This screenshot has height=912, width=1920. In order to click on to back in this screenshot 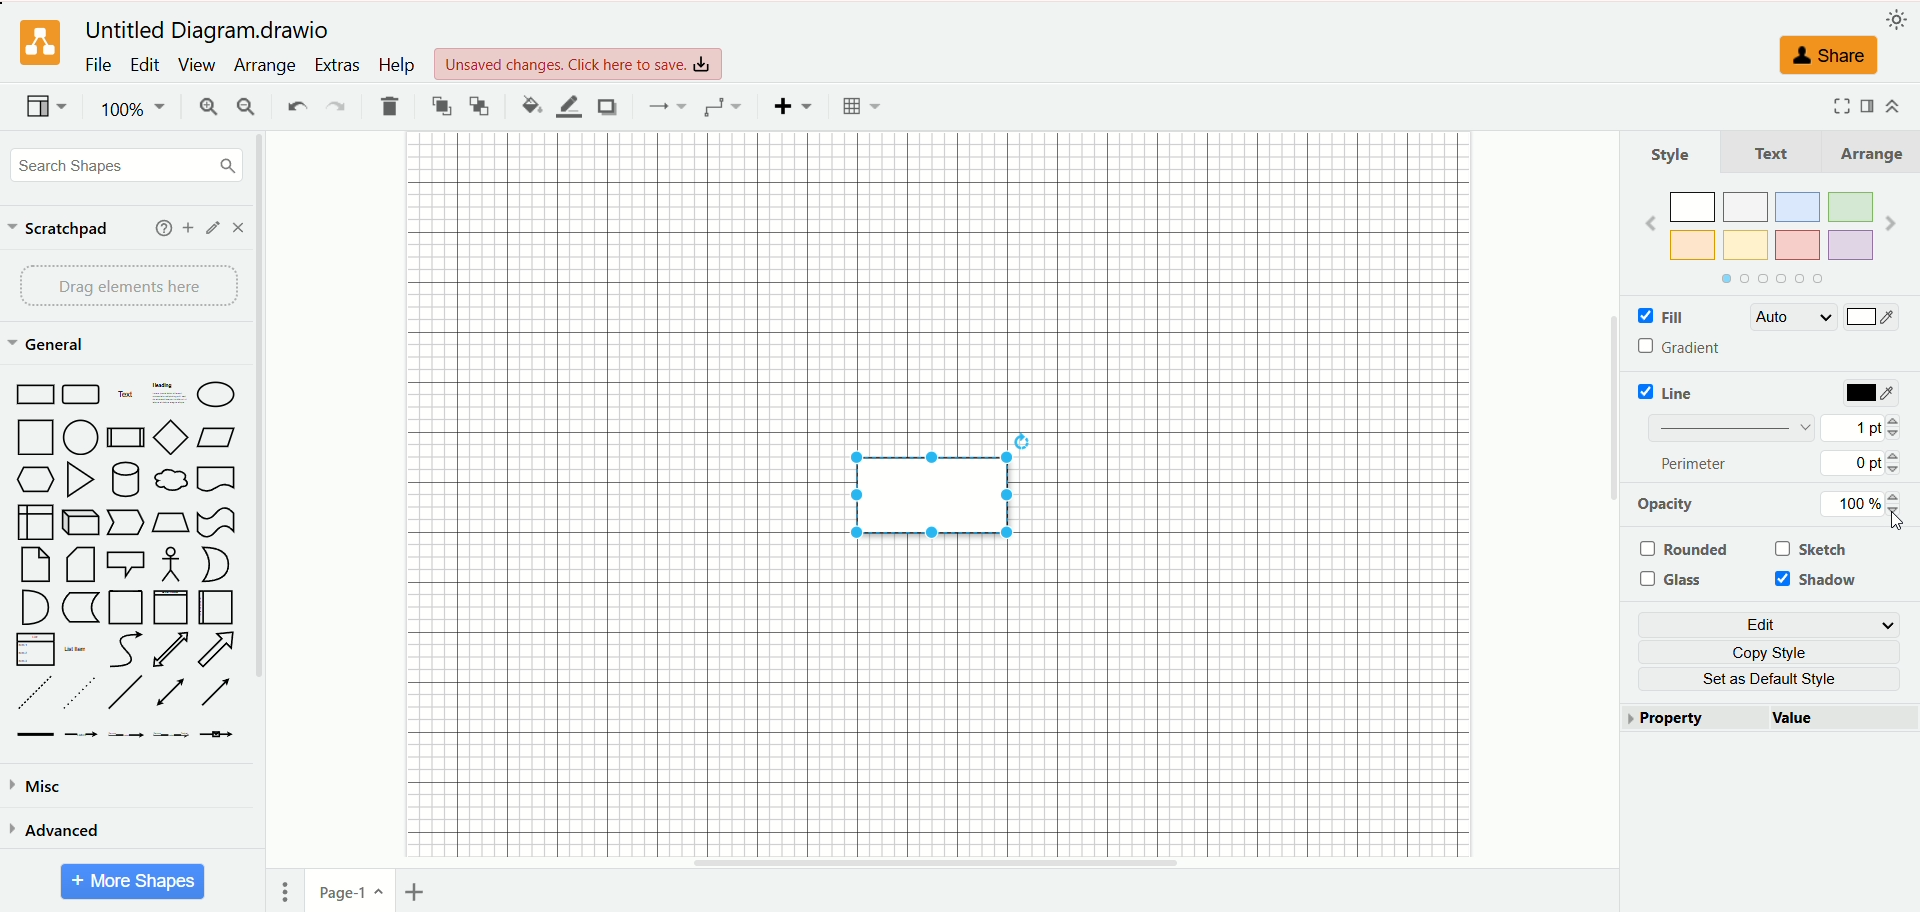, I will do `click(479, 105)`.